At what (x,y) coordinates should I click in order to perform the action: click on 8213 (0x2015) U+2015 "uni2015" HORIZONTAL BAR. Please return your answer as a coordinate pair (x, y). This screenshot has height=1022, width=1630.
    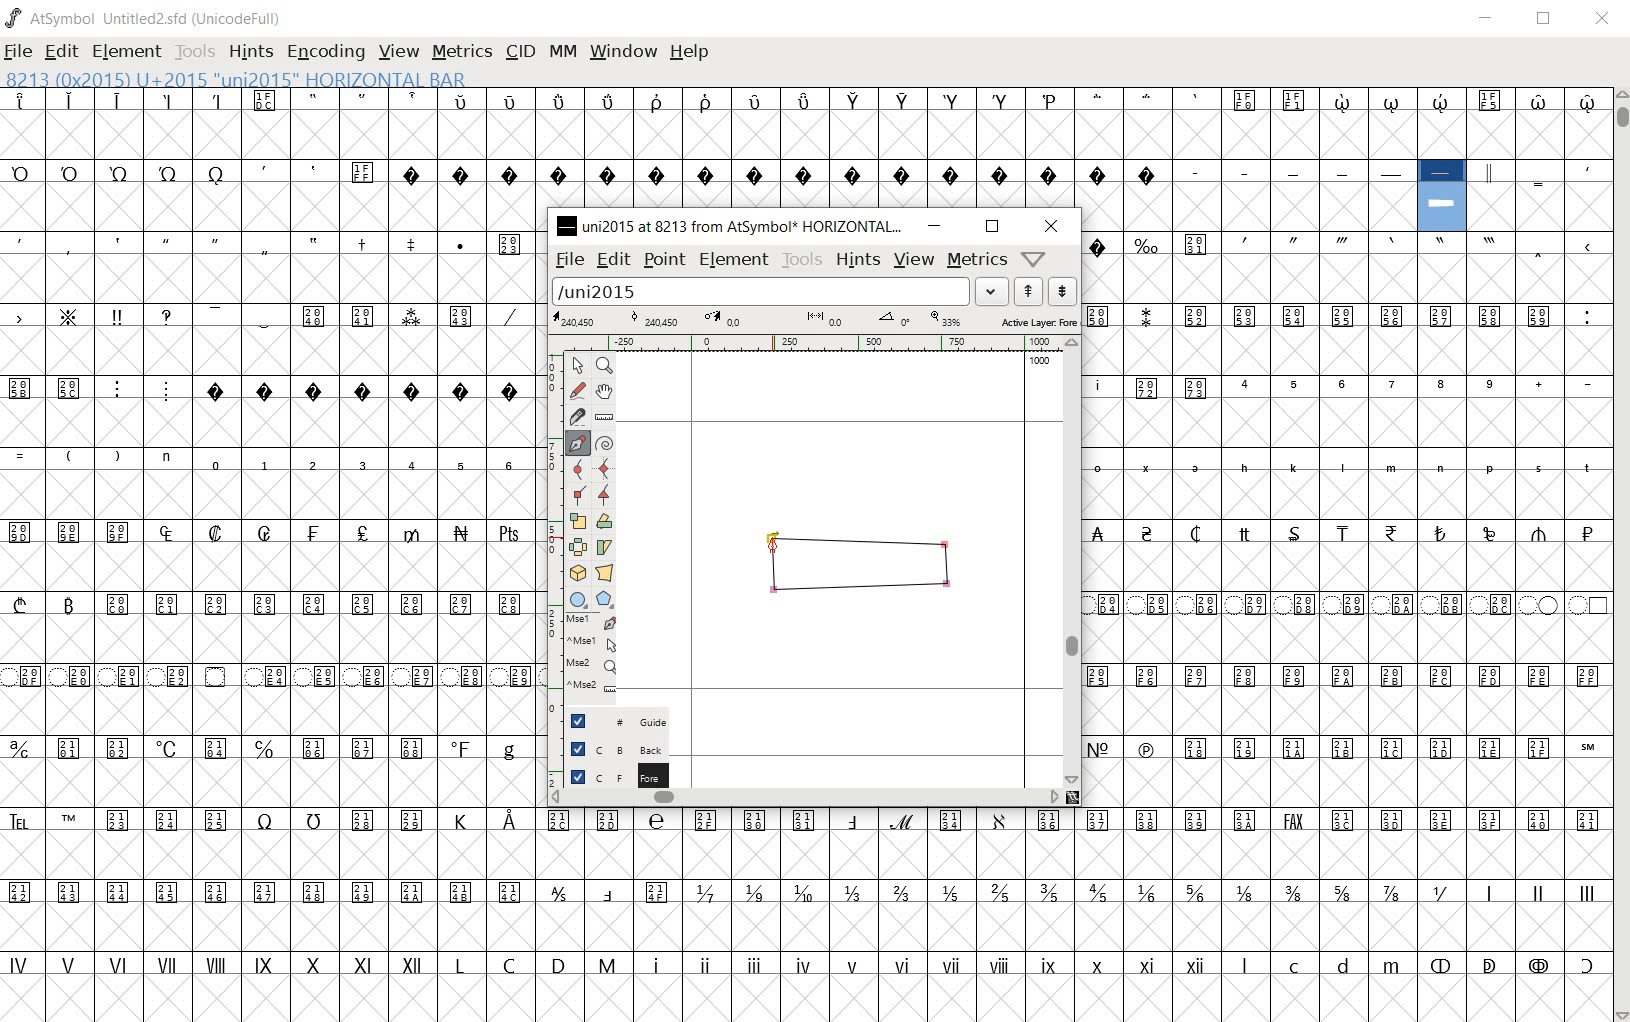
    Looking at the image, I should click on (234, 79).